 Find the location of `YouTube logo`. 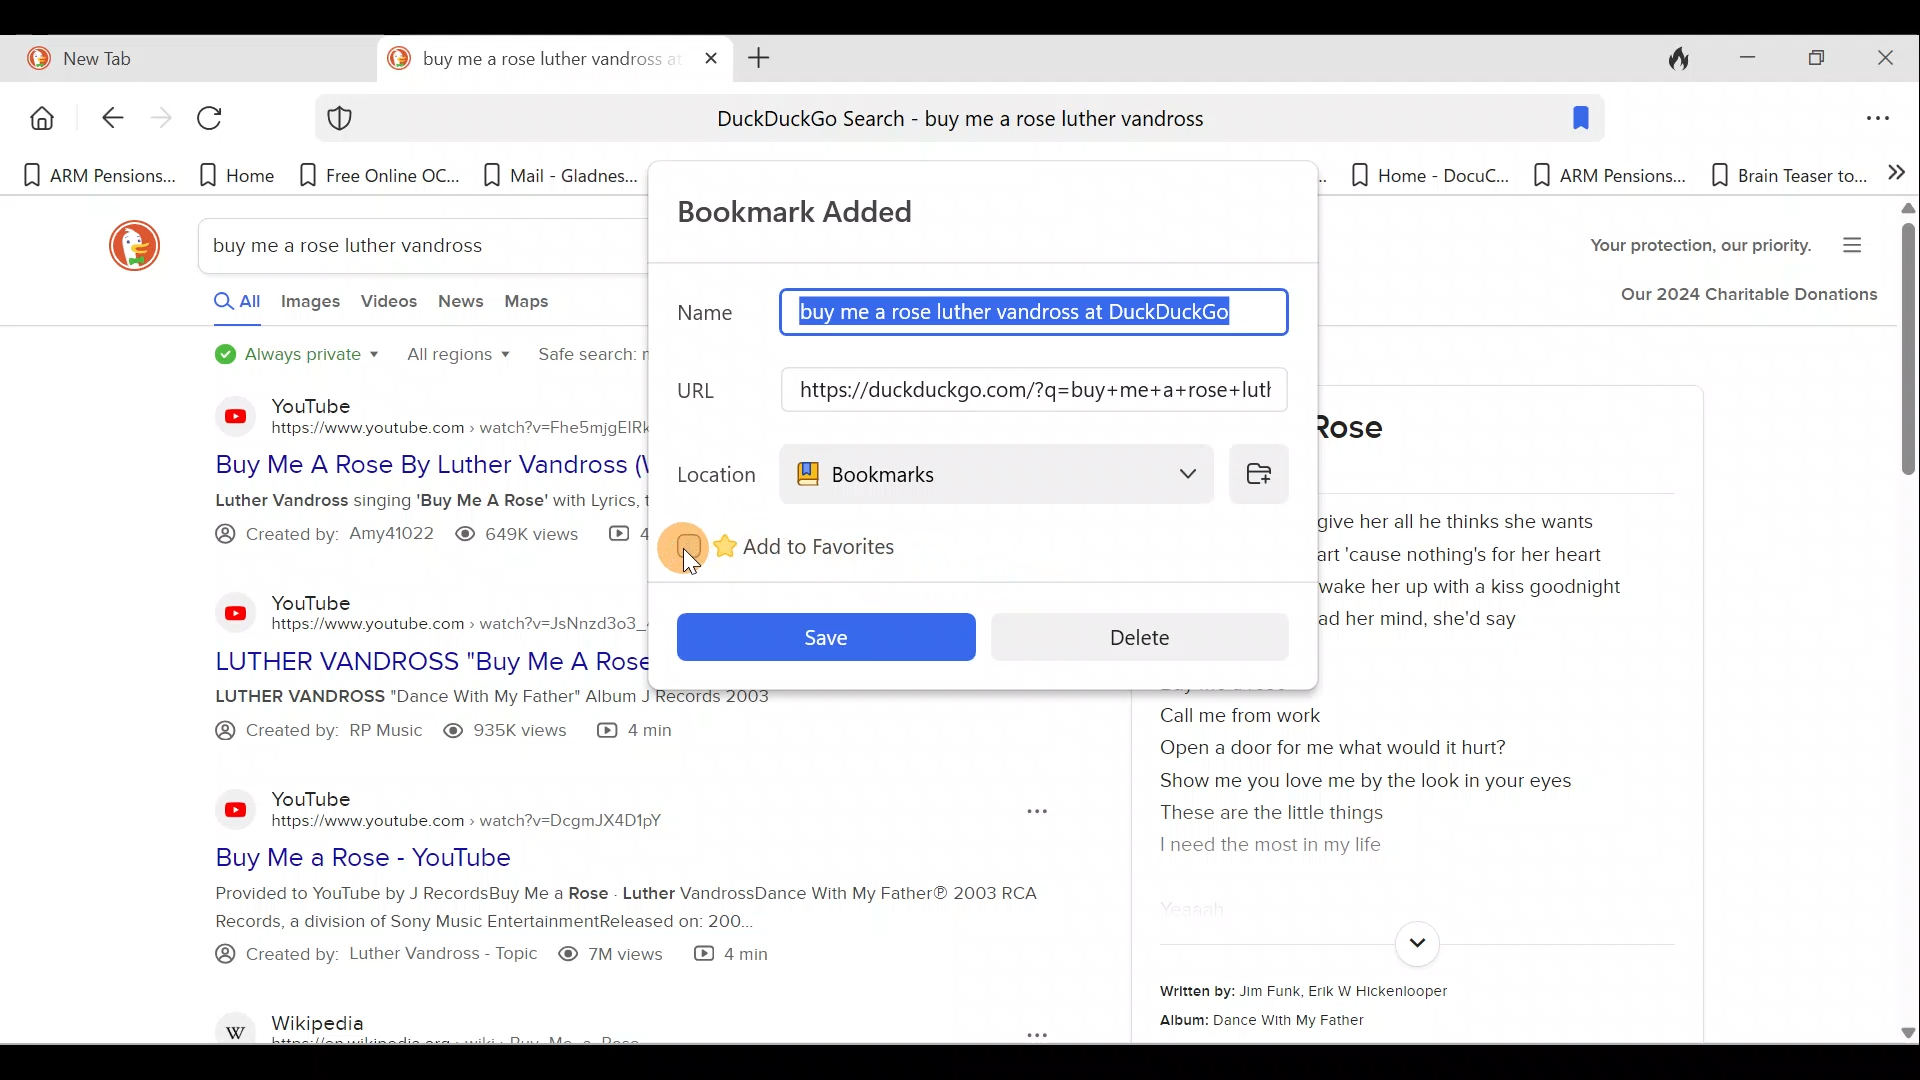

YouTube logo is located at coordinates (224, 612).